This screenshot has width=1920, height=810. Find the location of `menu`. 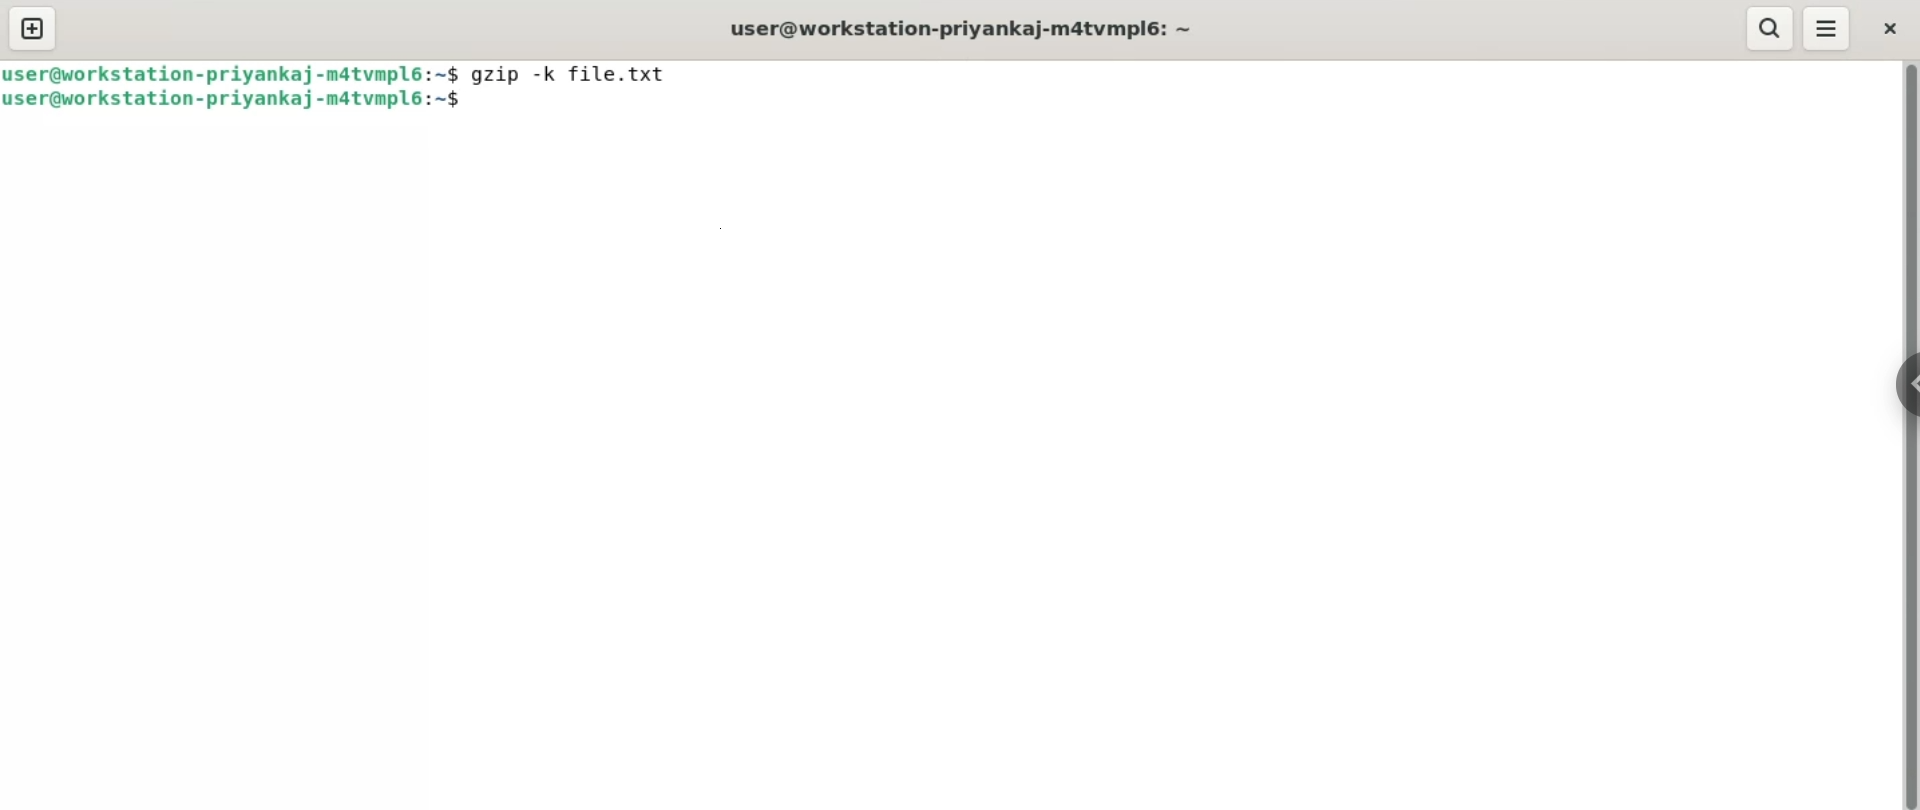

menu is located at coordinates (1830, 28).